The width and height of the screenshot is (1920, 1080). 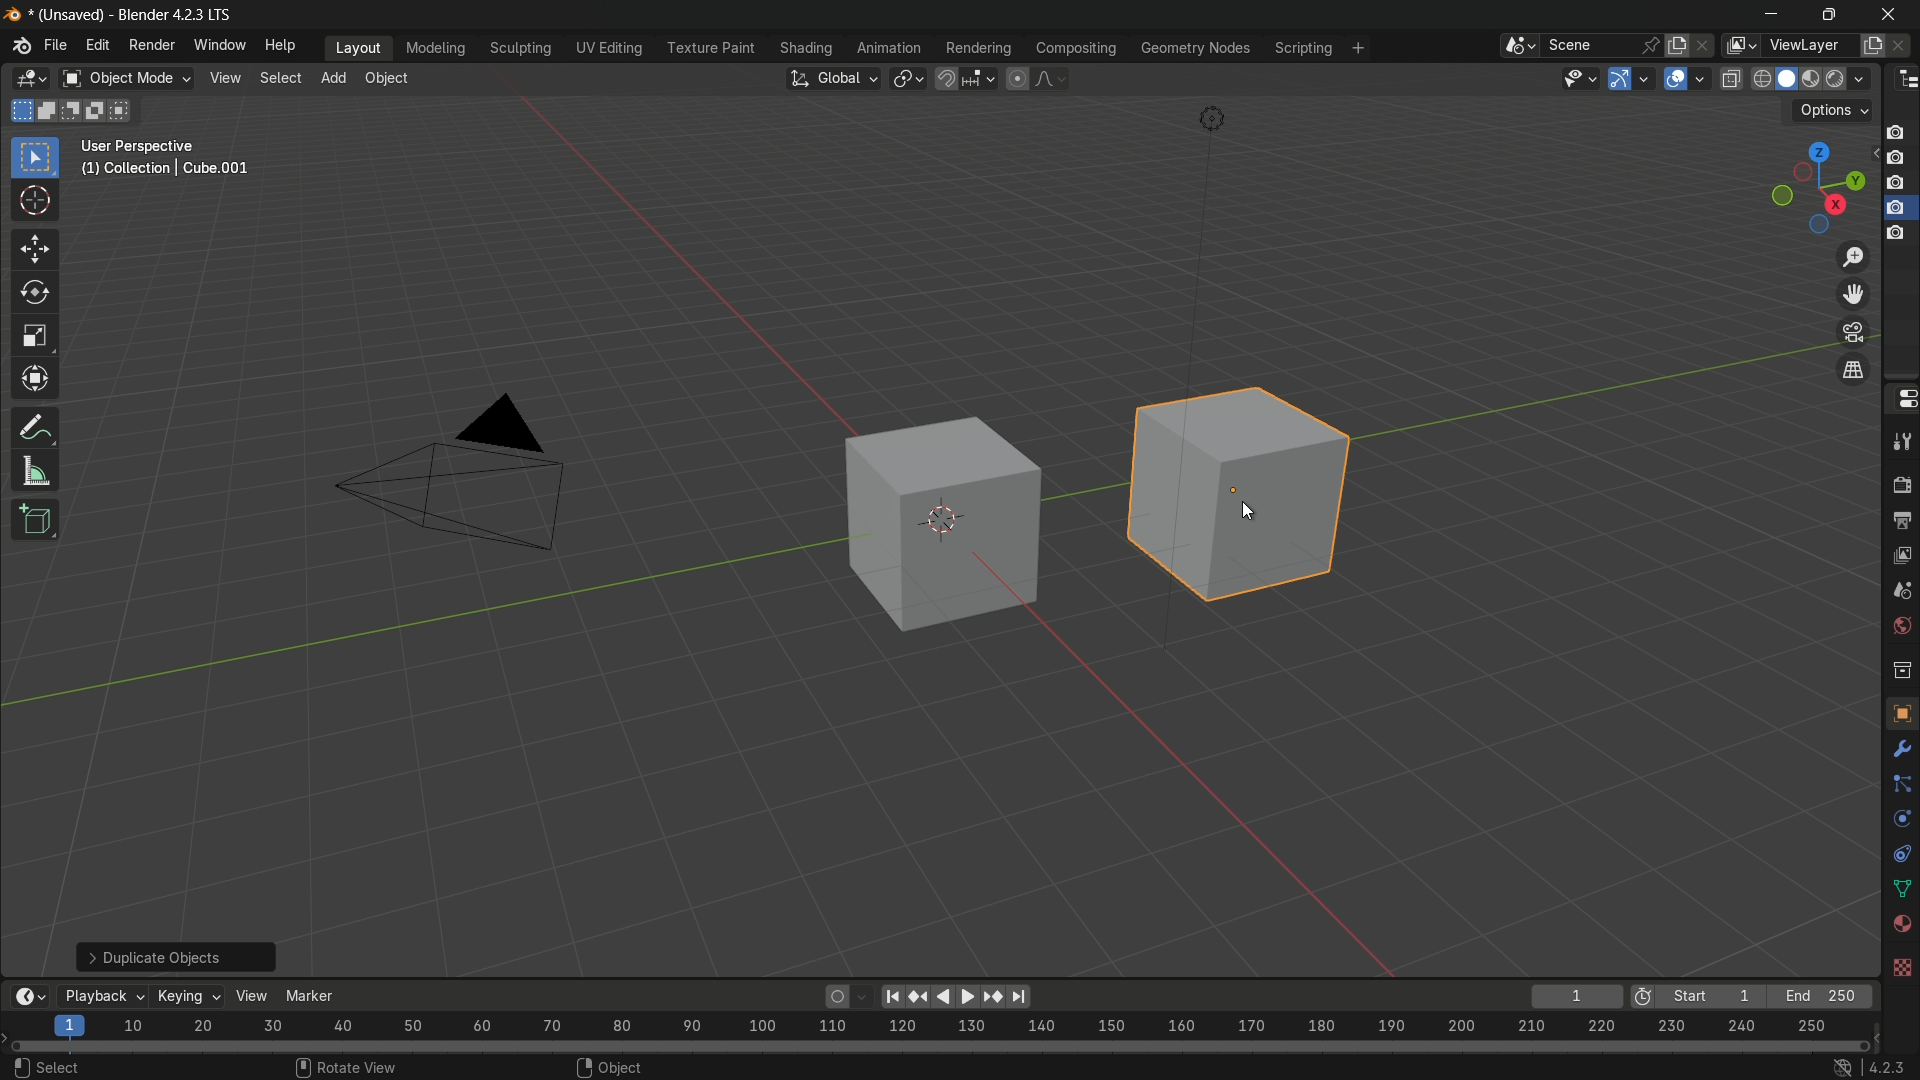 I want to click on camera, so click(x=464, y=475).